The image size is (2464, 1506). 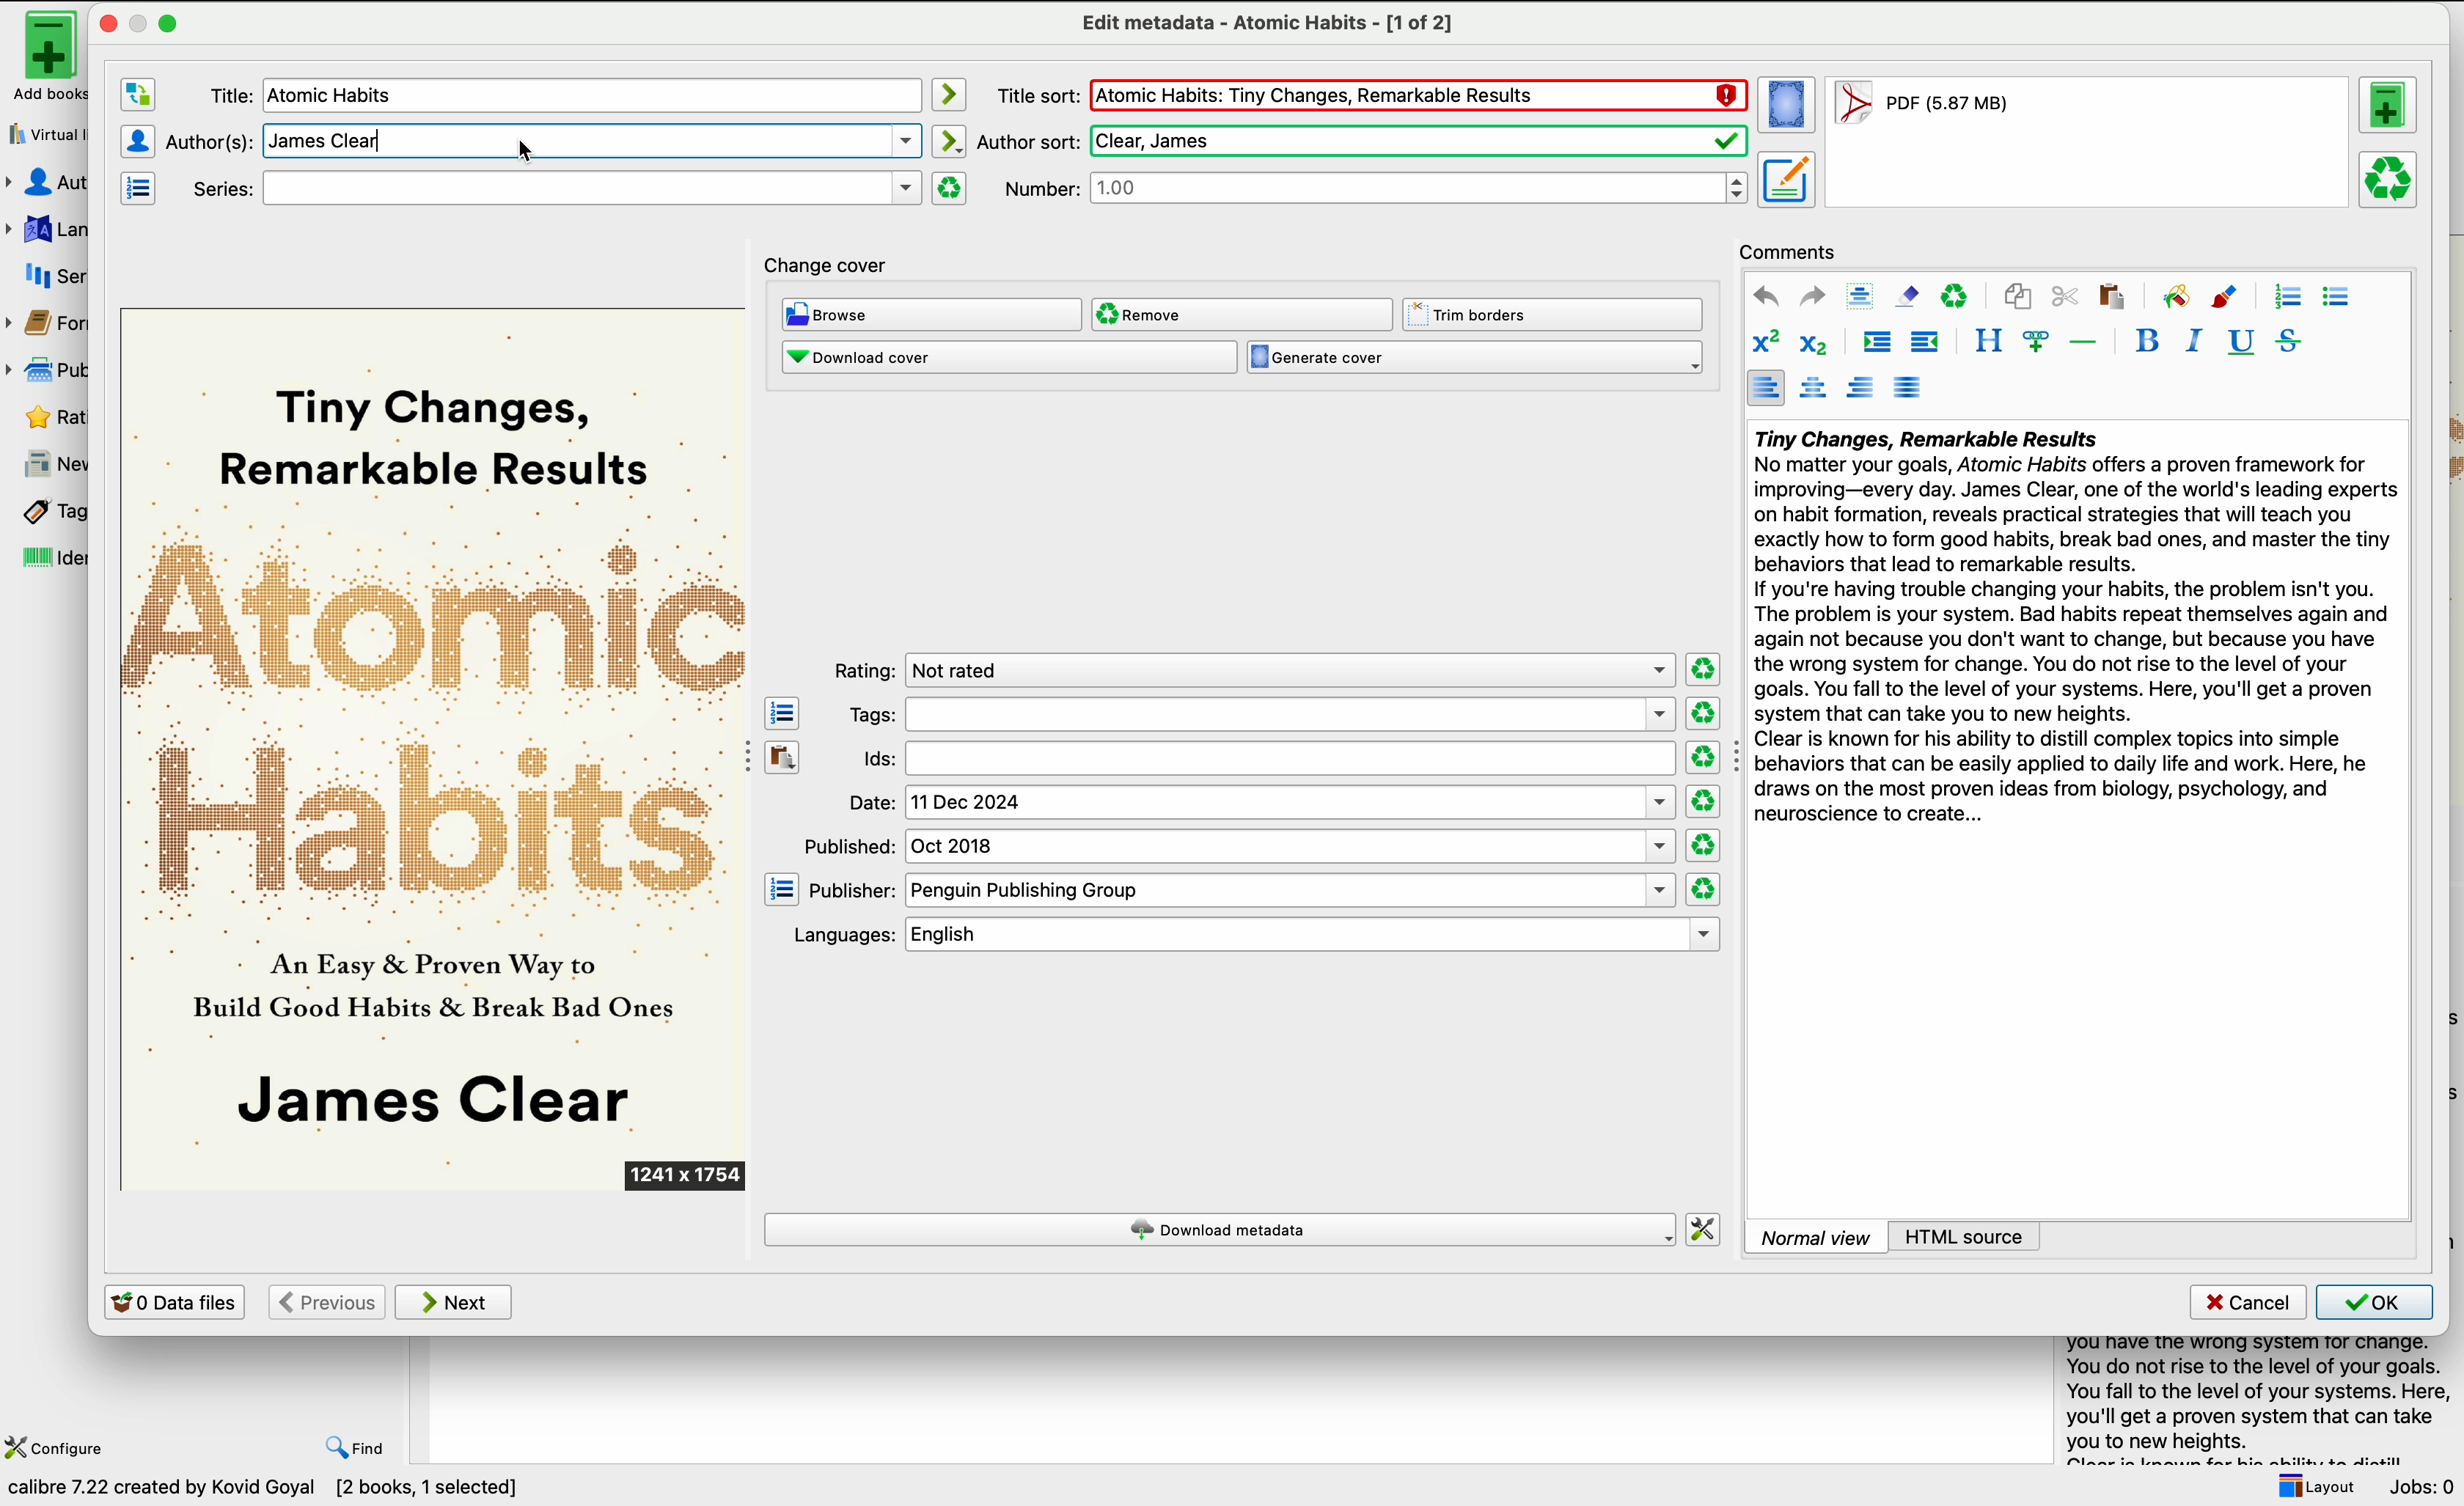 What do you see at coordinates (45, 464) in the screenshot?
I see `news` at bounding box center [45, 464].